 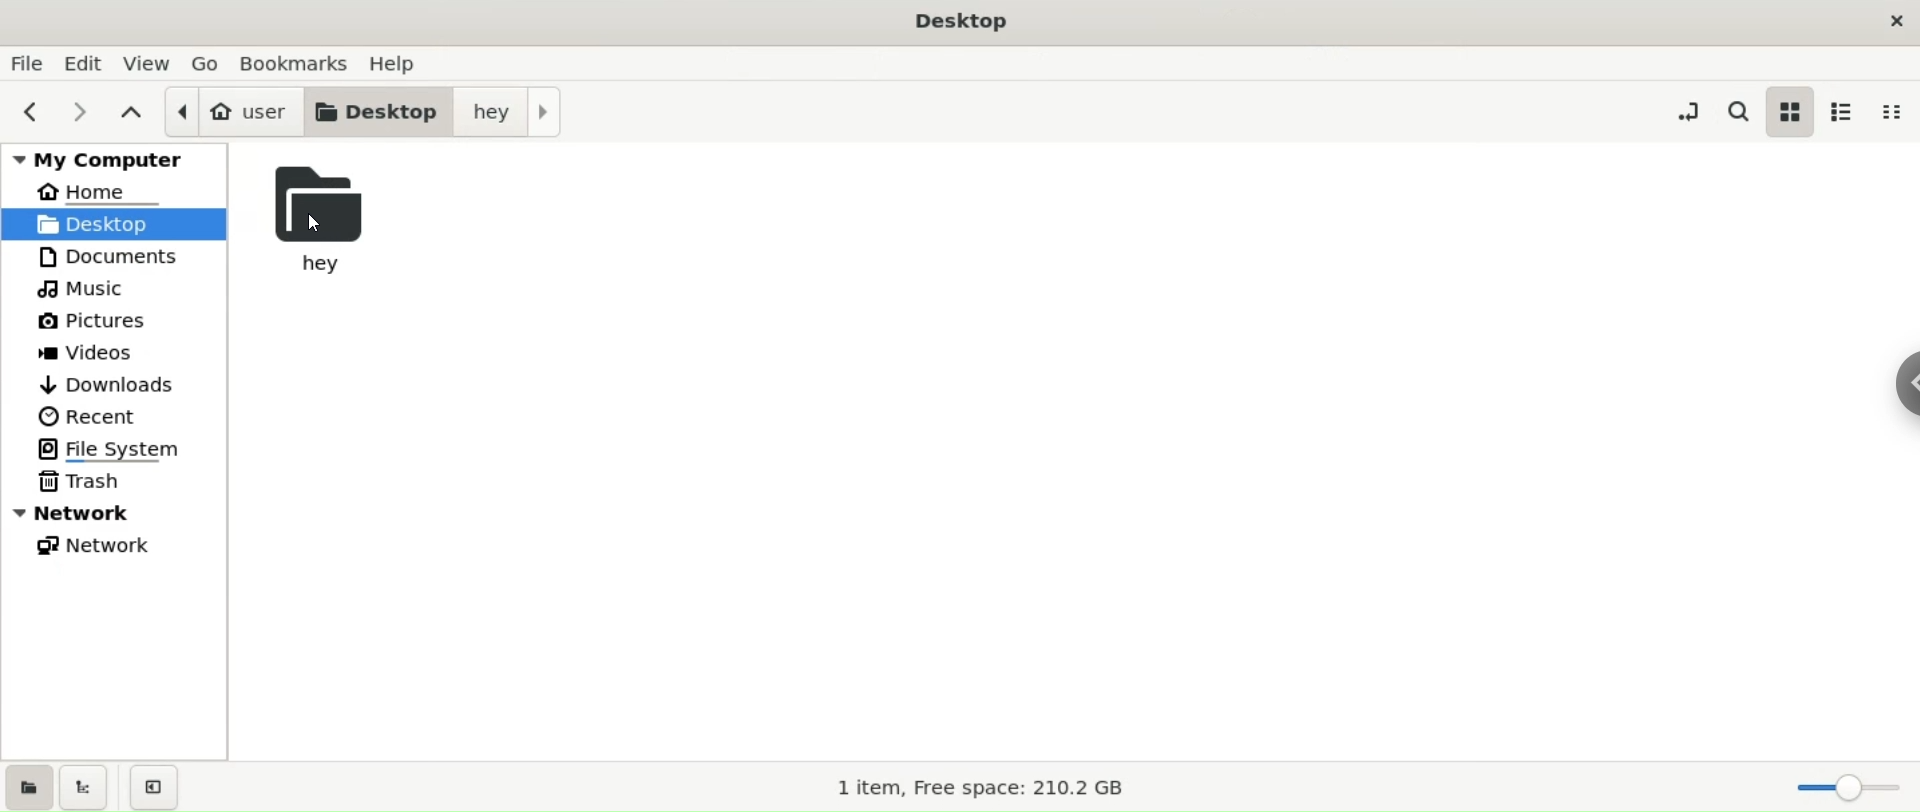 I want to click on videos, so click(x=113, y=352).